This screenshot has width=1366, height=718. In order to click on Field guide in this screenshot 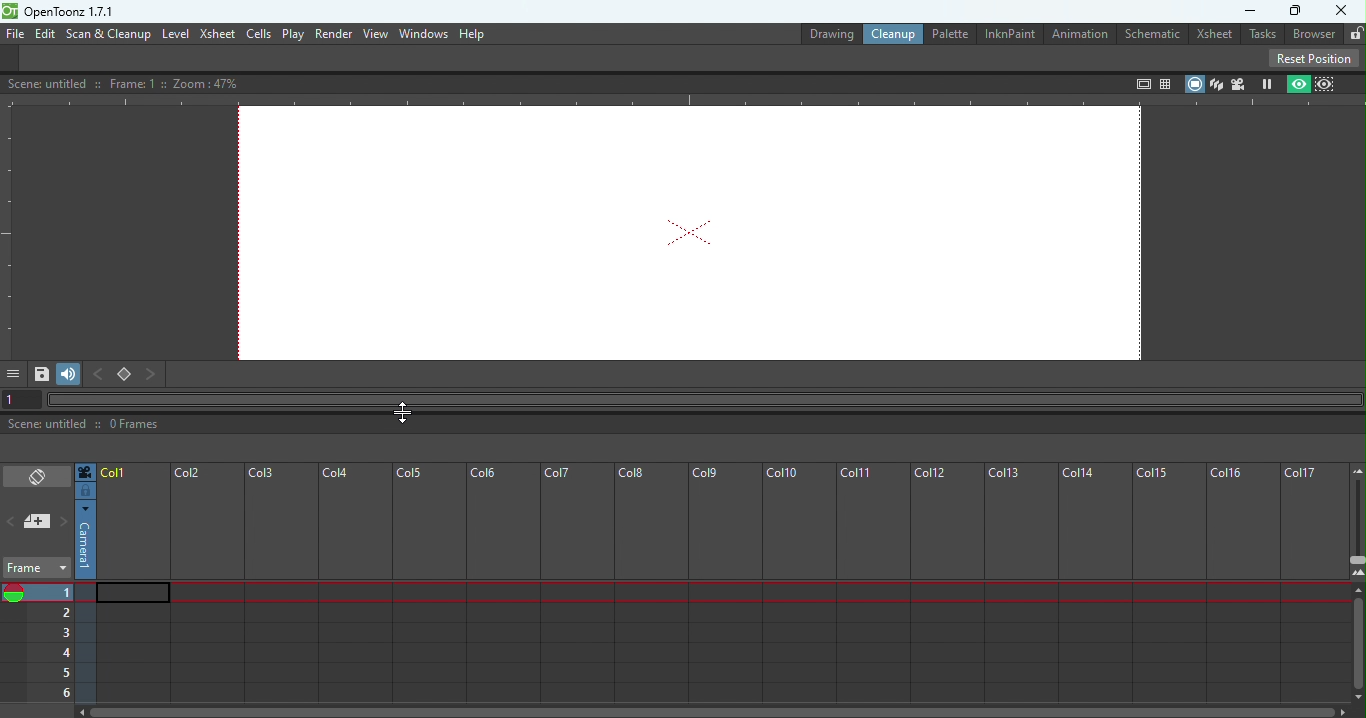, I will do `click(1168, 80)`.